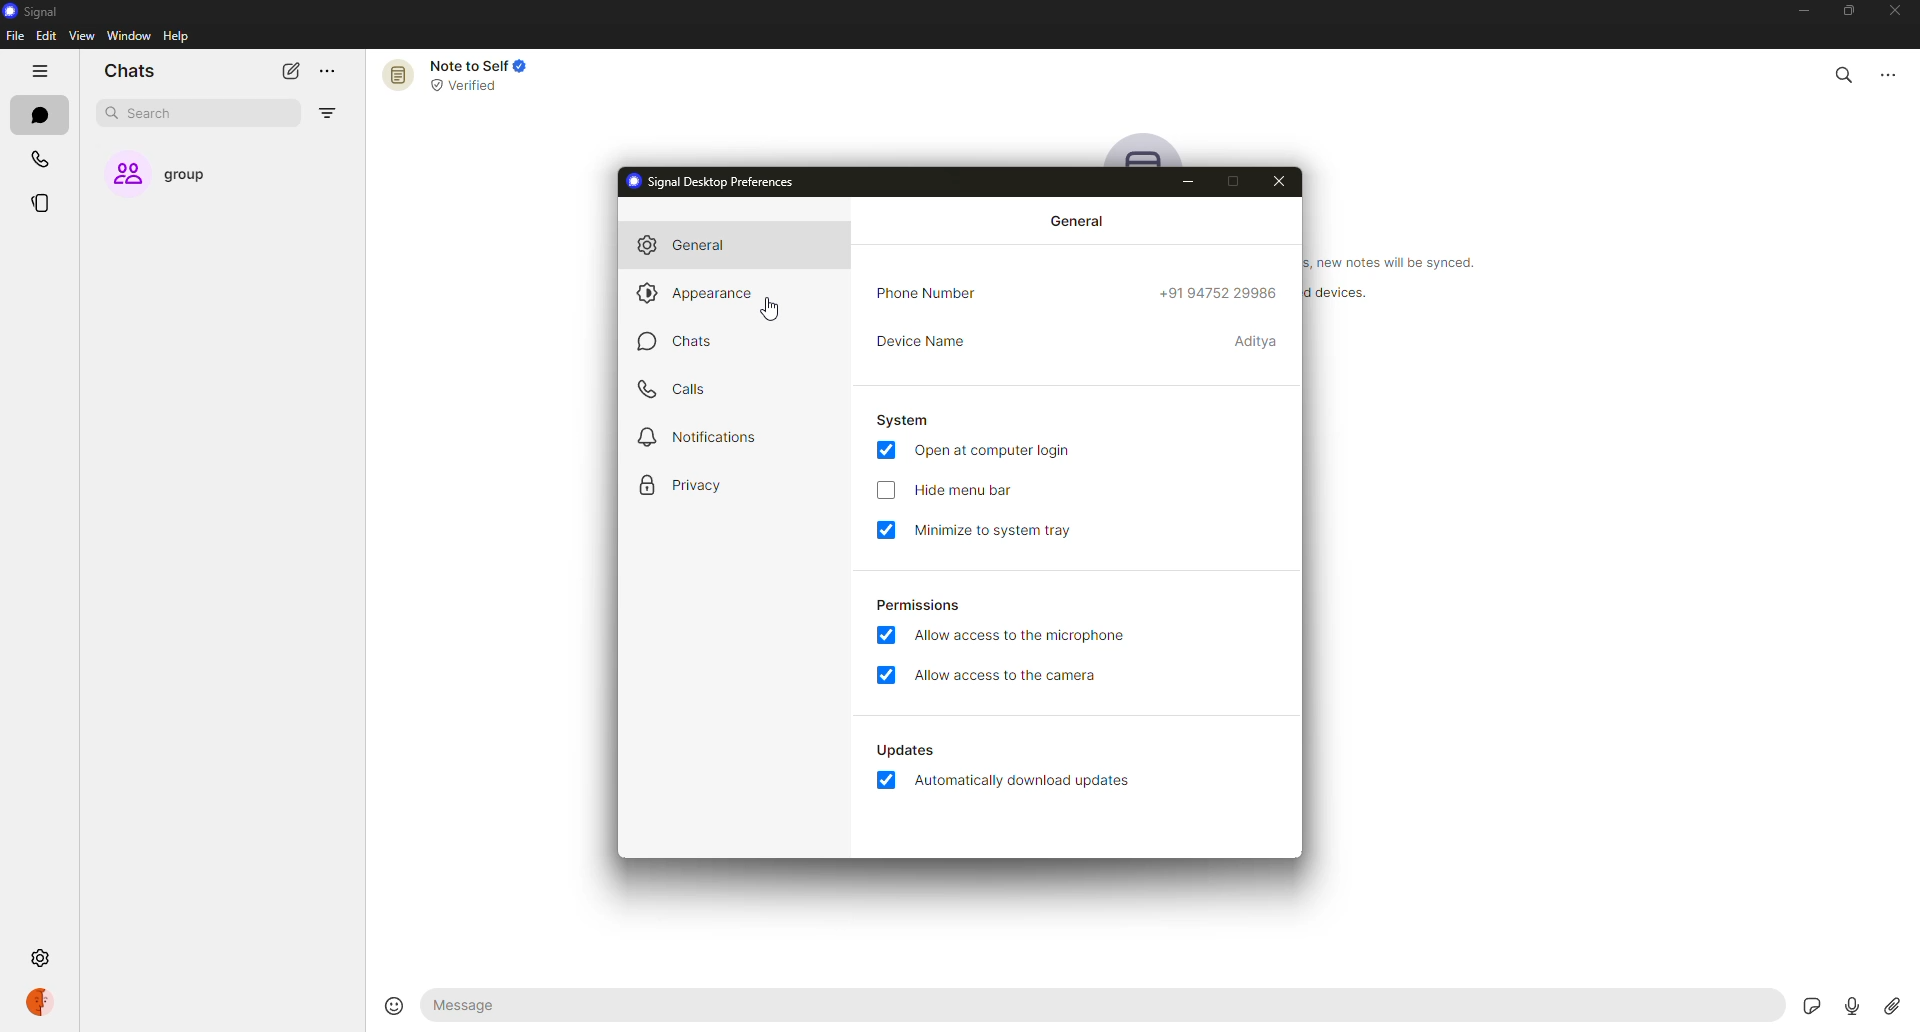 This screenshot has height=1032, width=1920. Describe the element at coordinates (1844, 11) in the screenshot. I see `maximize` at that location.